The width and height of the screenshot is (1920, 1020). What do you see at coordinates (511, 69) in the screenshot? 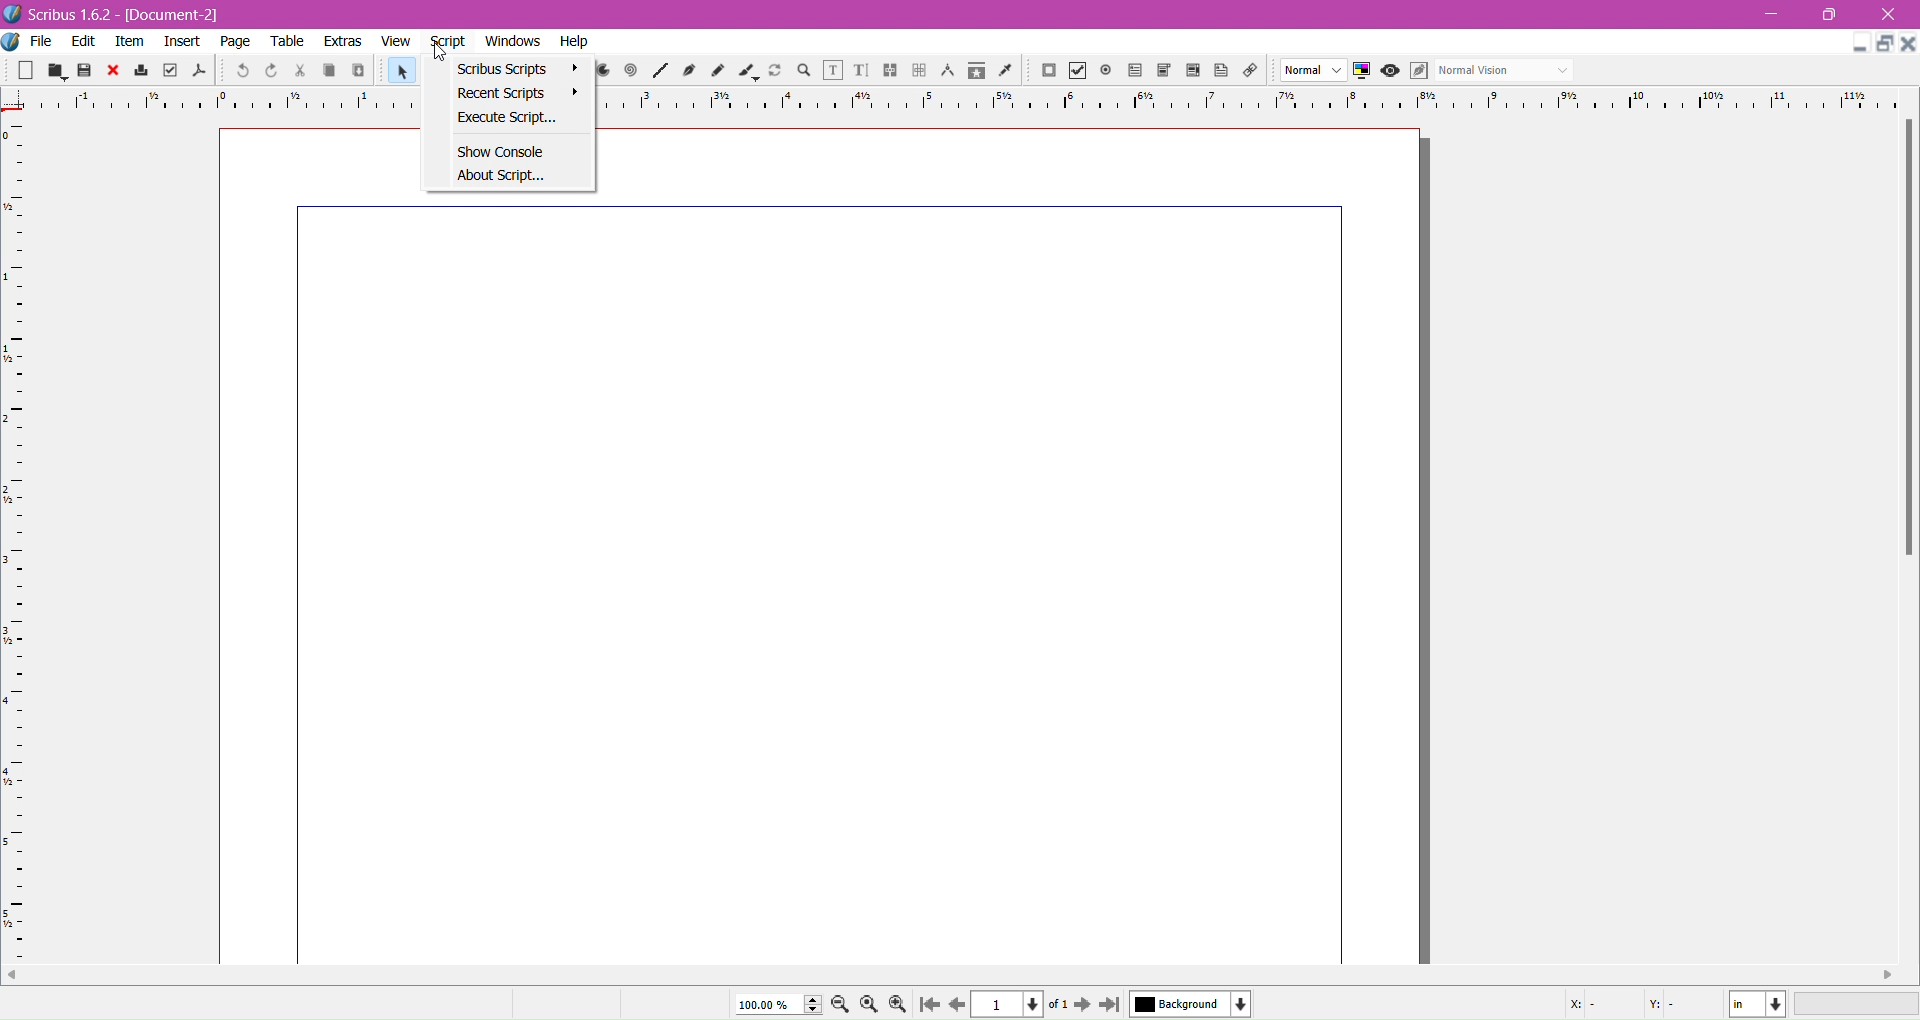
I see `Scribus Scripts` at bounding box center [511, 69].